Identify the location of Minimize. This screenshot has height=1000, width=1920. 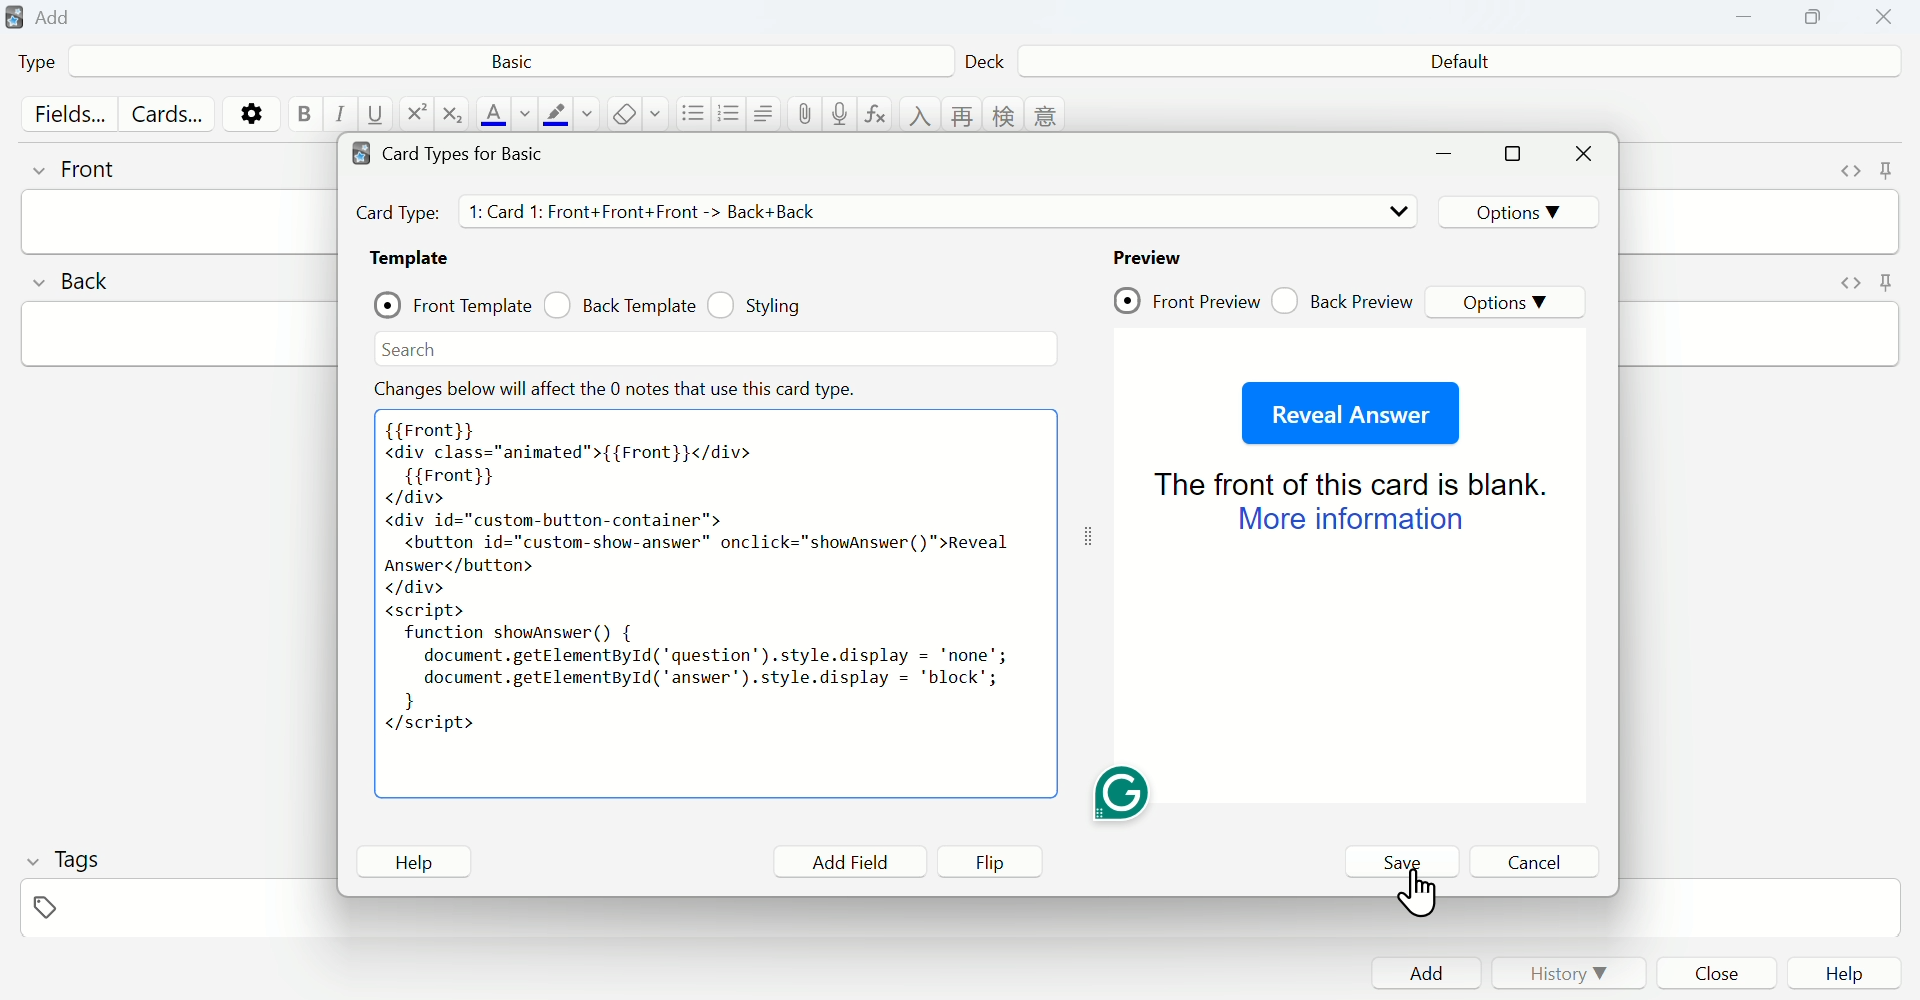
(1752, 22).